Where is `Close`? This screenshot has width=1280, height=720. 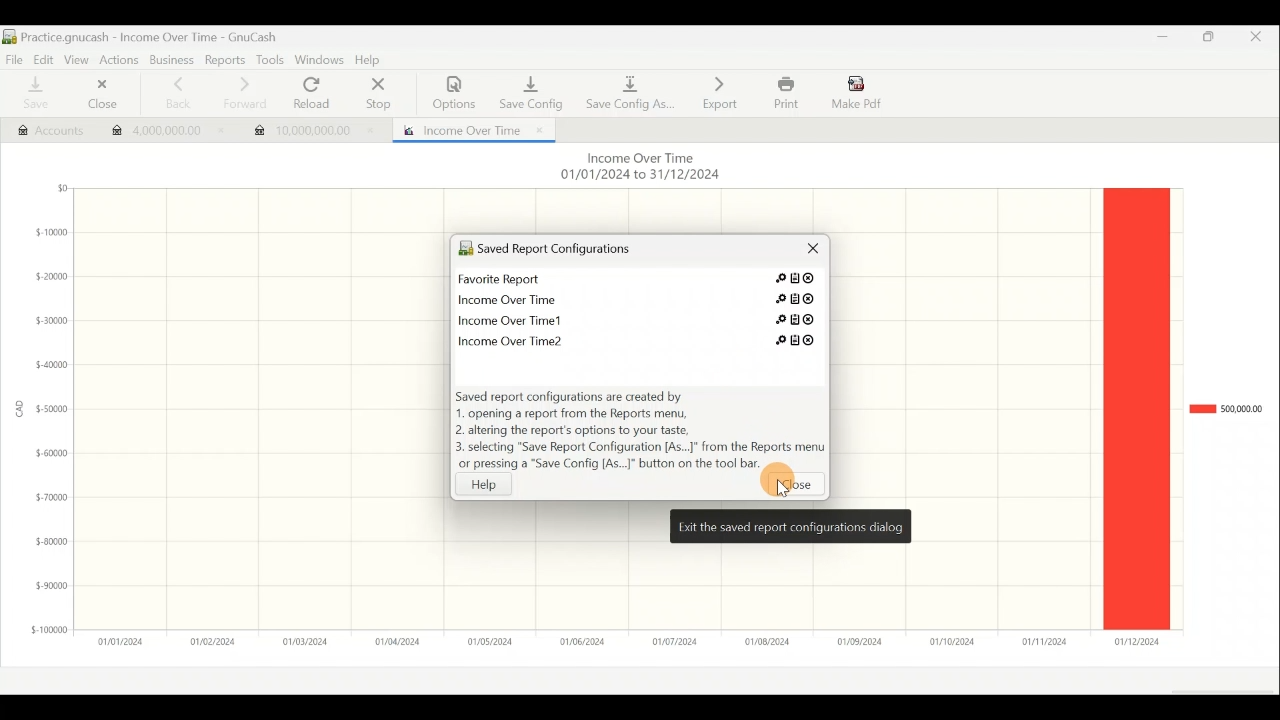 Close is located at coordinates (806, 253).